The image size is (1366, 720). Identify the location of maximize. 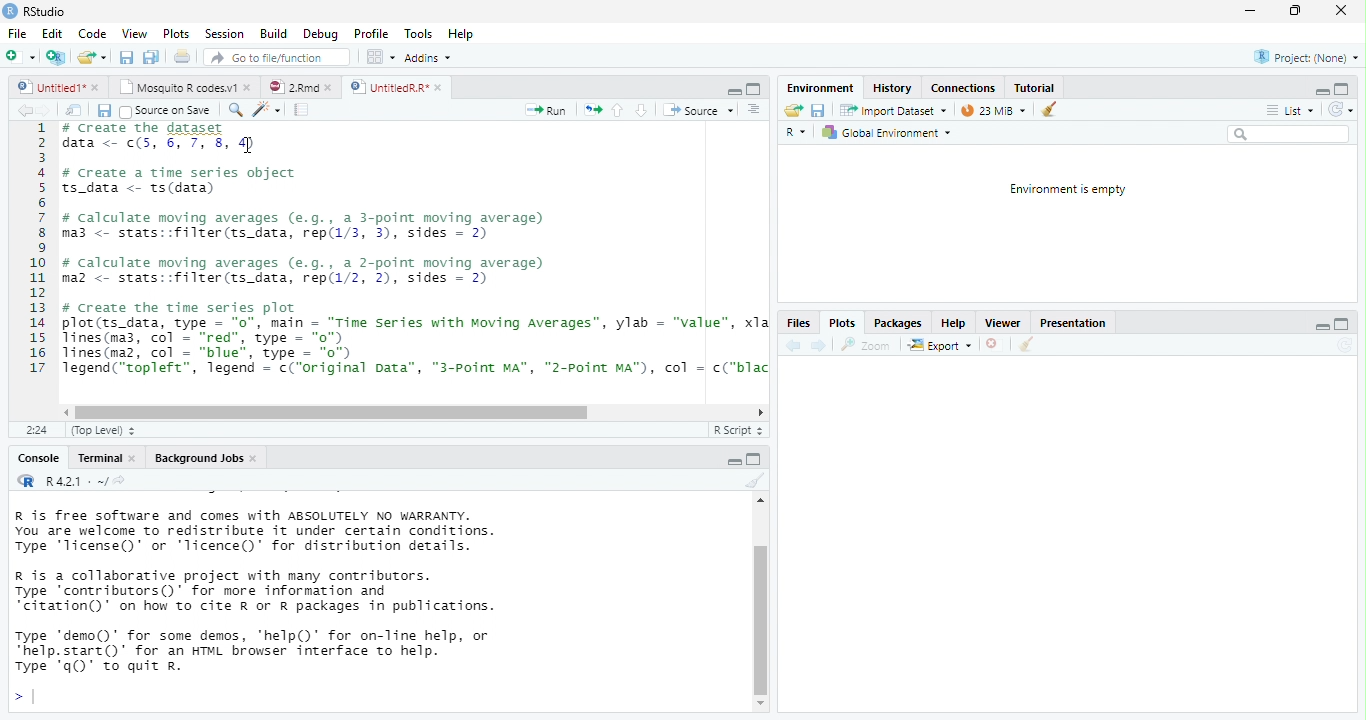
(754, 89).